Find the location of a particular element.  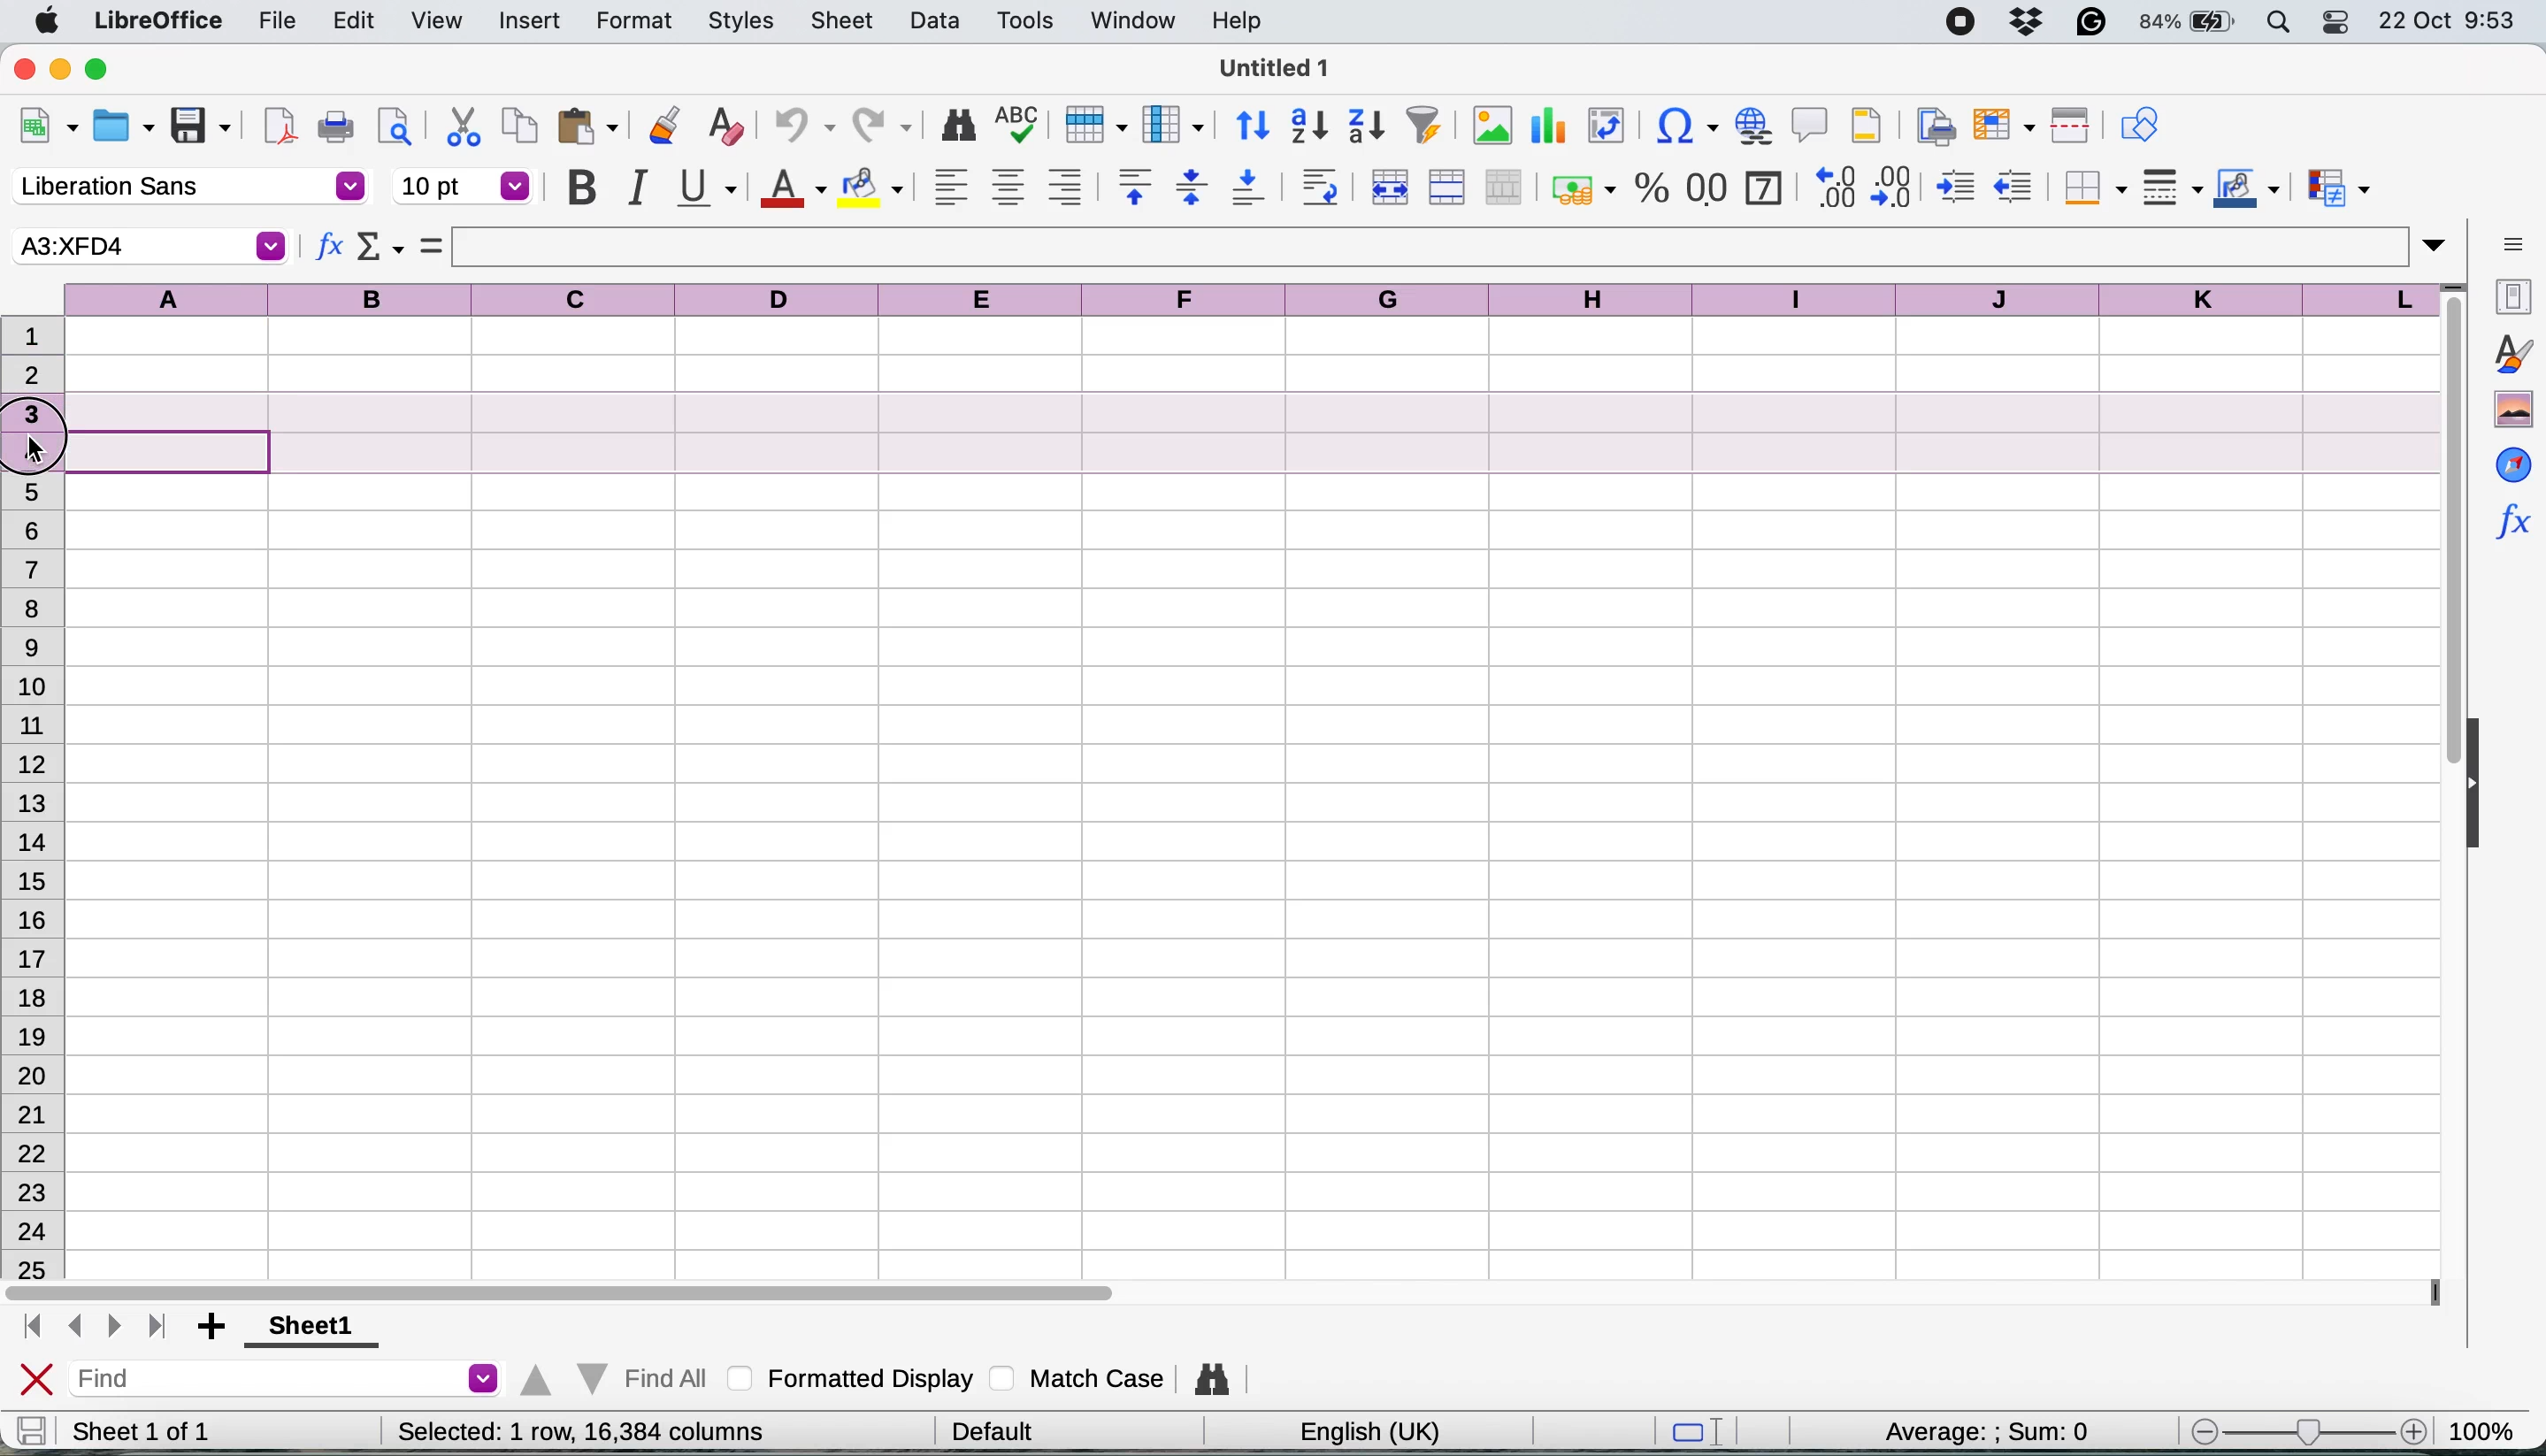

insert hyperlink is located at coordinates (1678, 129).